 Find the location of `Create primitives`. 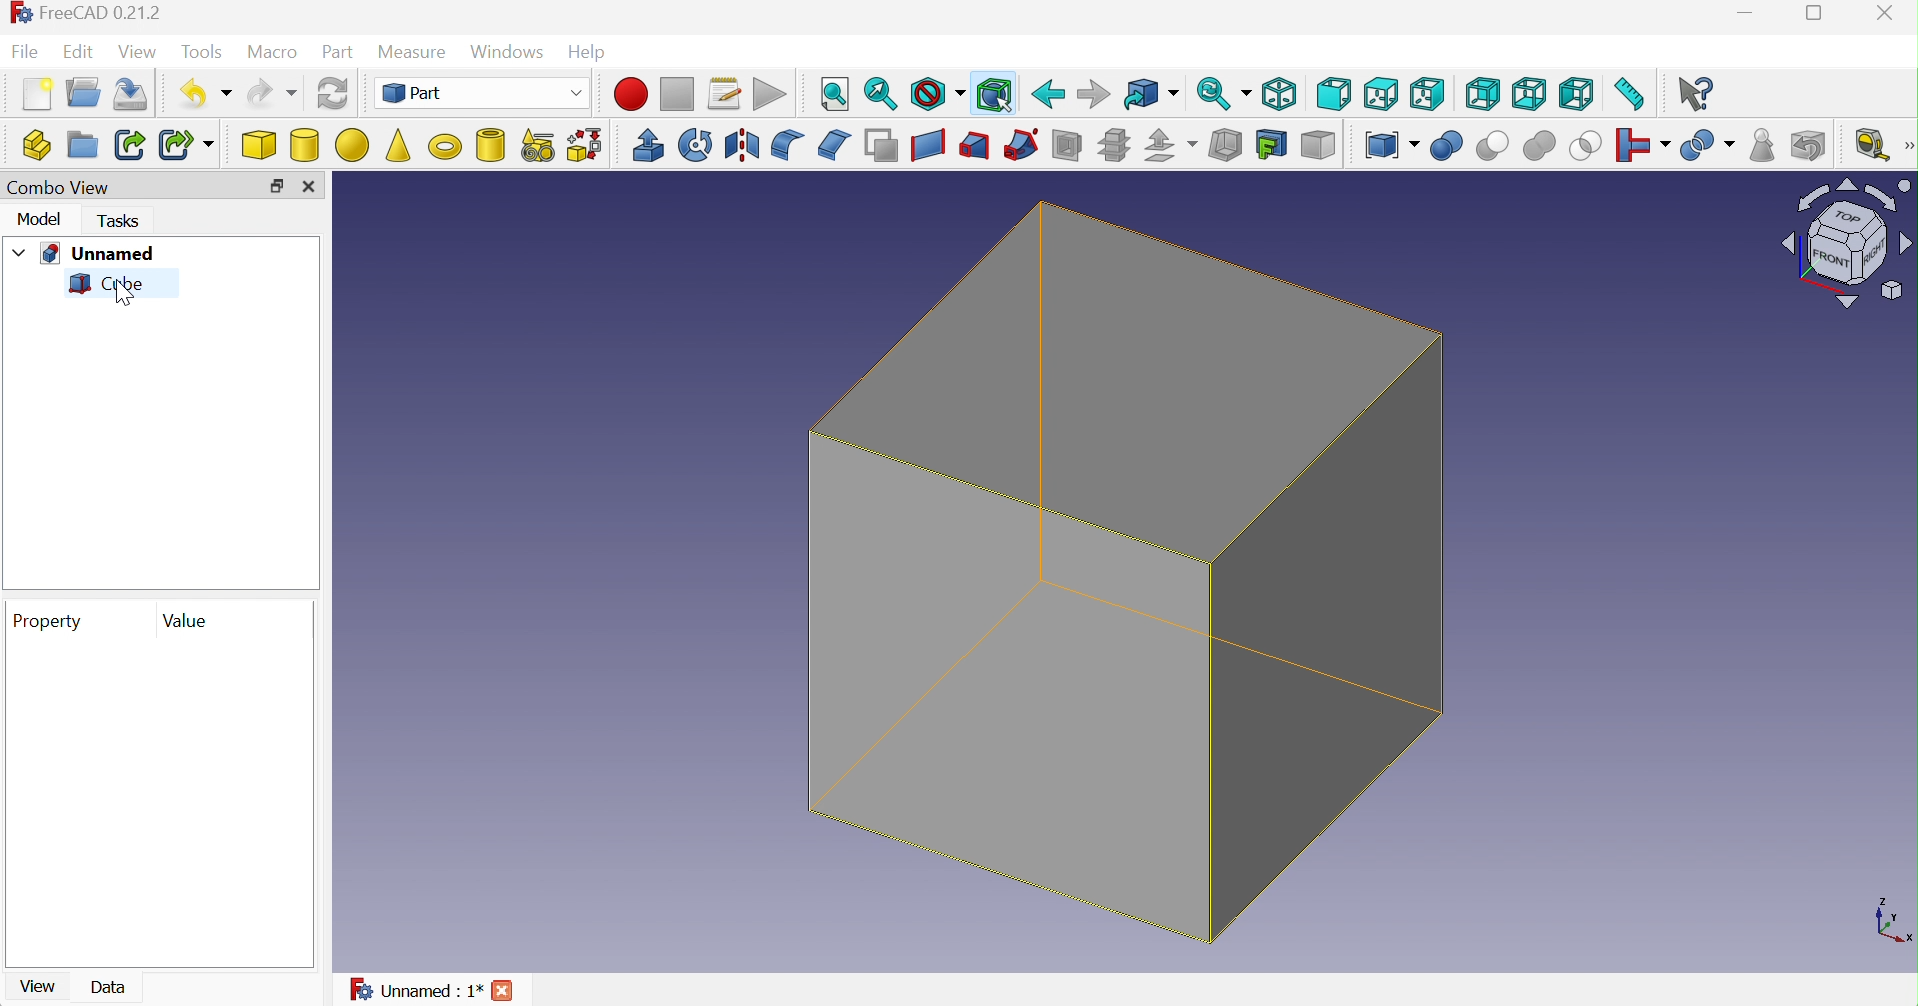

Create primitives is located at coordinates (540, 148).